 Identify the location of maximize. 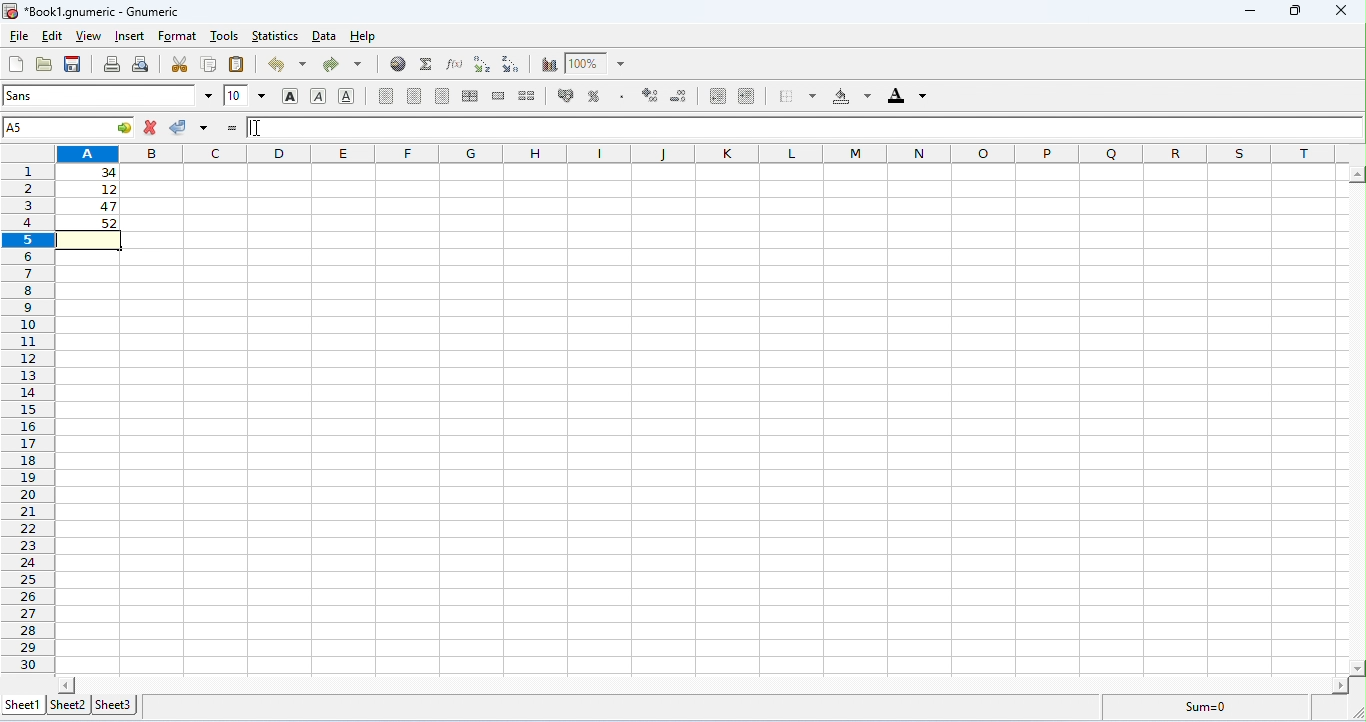
(1298, 11).